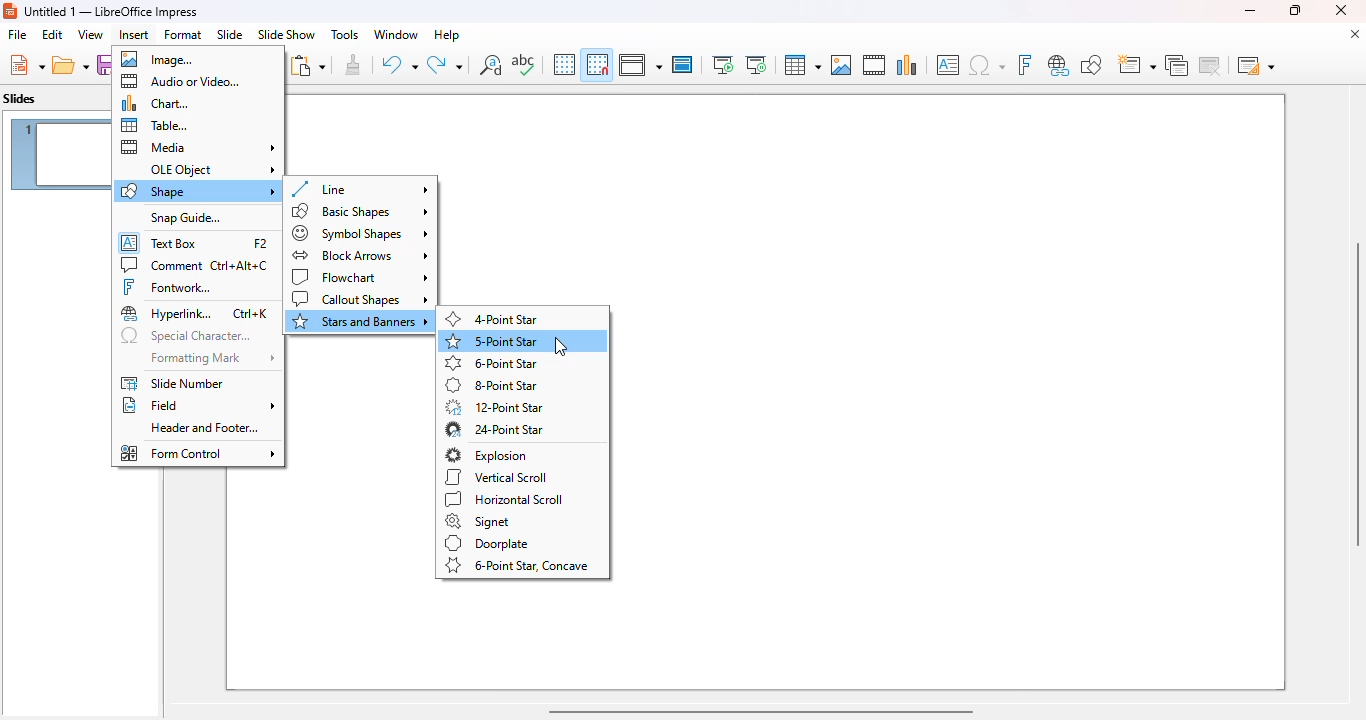 The image size is (1366, 720). Describe the element at coordinates (563, 64) in the screenshot. I see `display grid` at that location.